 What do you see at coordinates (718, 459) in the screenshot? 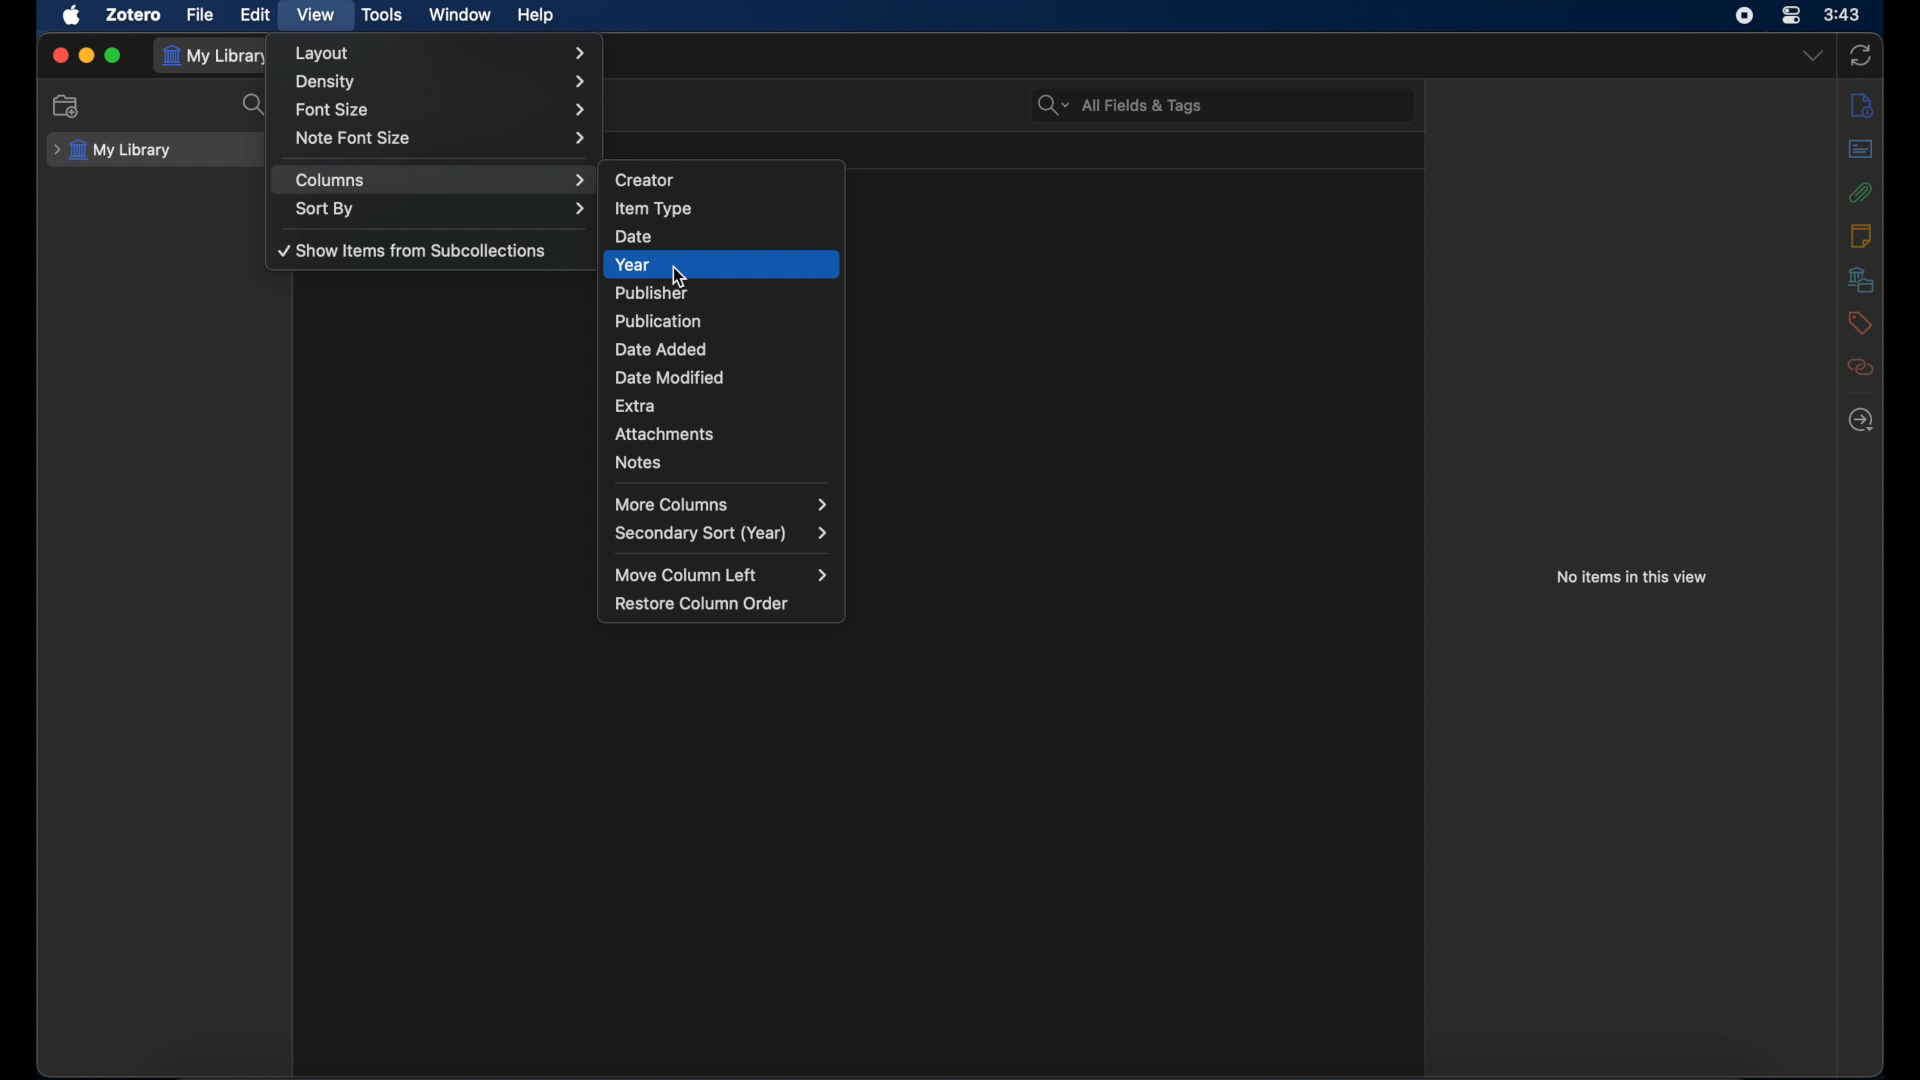
I see `notes` at bounding box center [718, 459].